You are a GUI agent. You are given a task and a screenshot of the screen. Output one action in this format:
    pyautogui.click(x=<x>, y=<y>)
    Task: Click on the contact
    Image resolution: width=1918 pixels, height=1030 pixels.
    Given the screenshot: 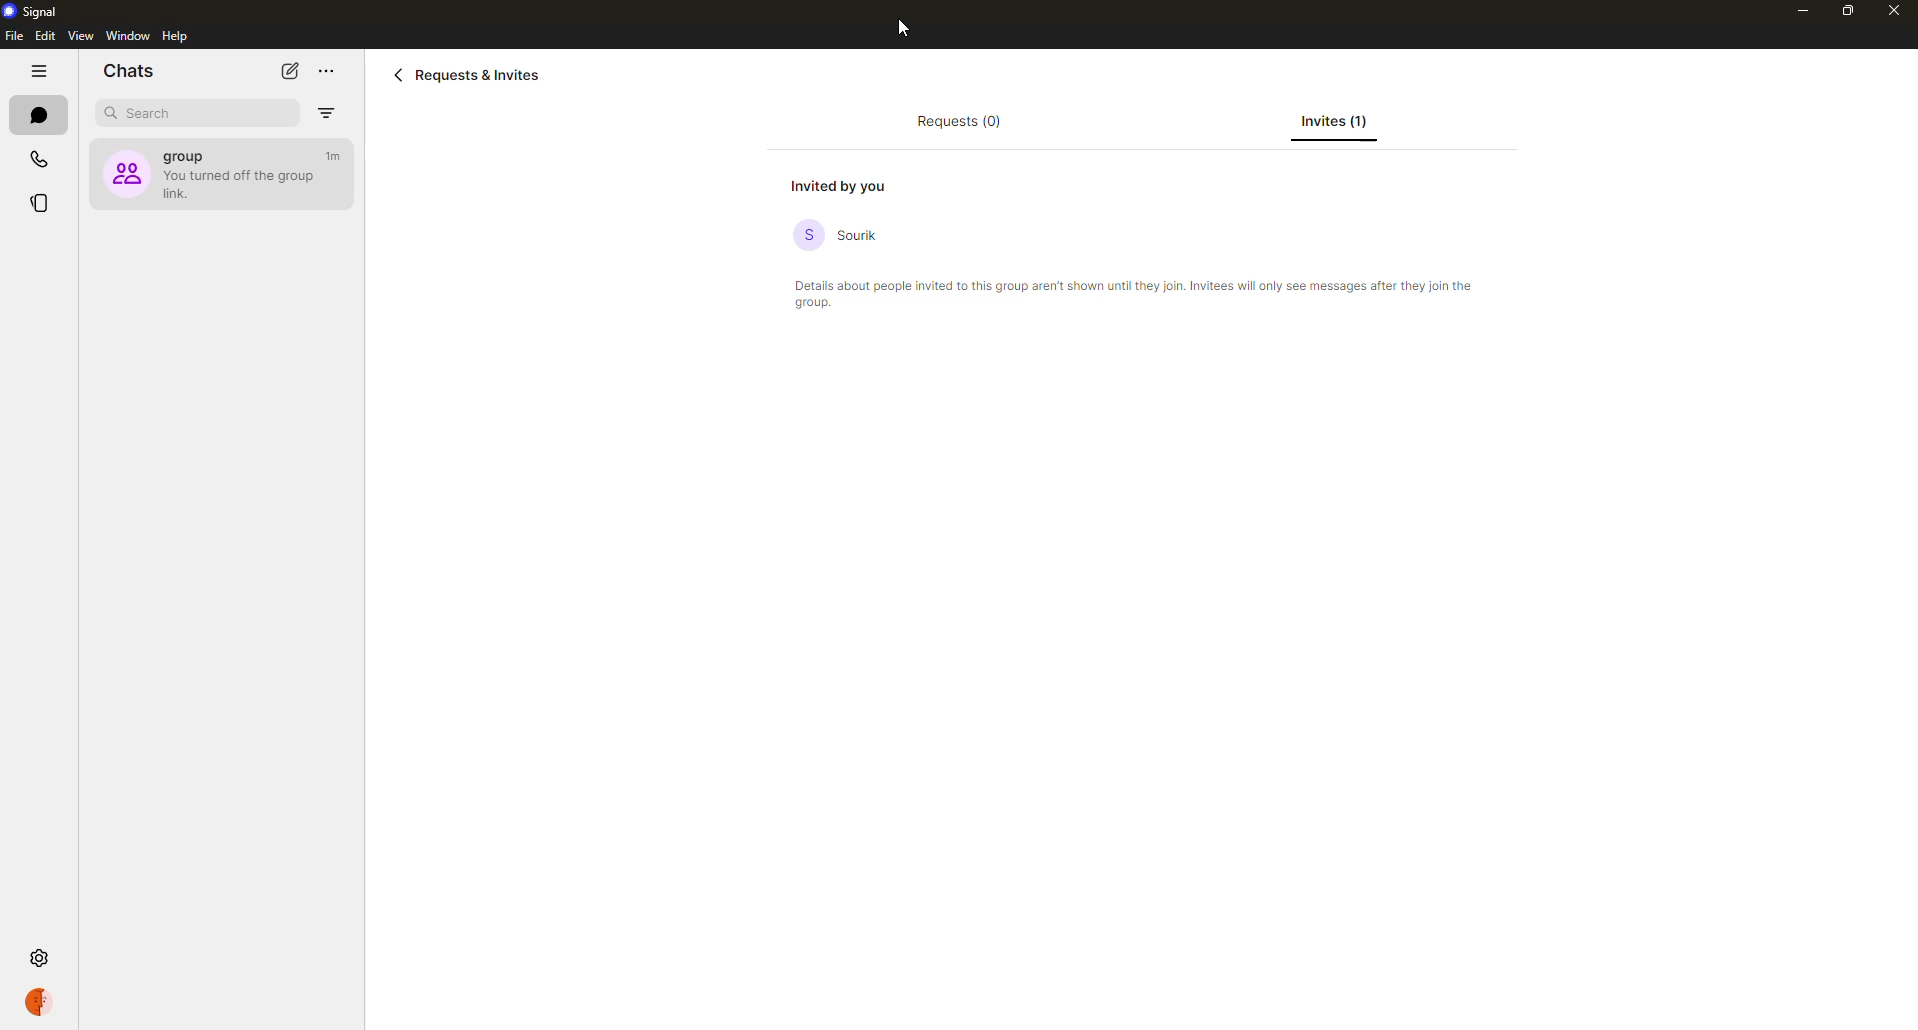 What is the action you would take?
    pyautogui.click(x=845, y=235)
    